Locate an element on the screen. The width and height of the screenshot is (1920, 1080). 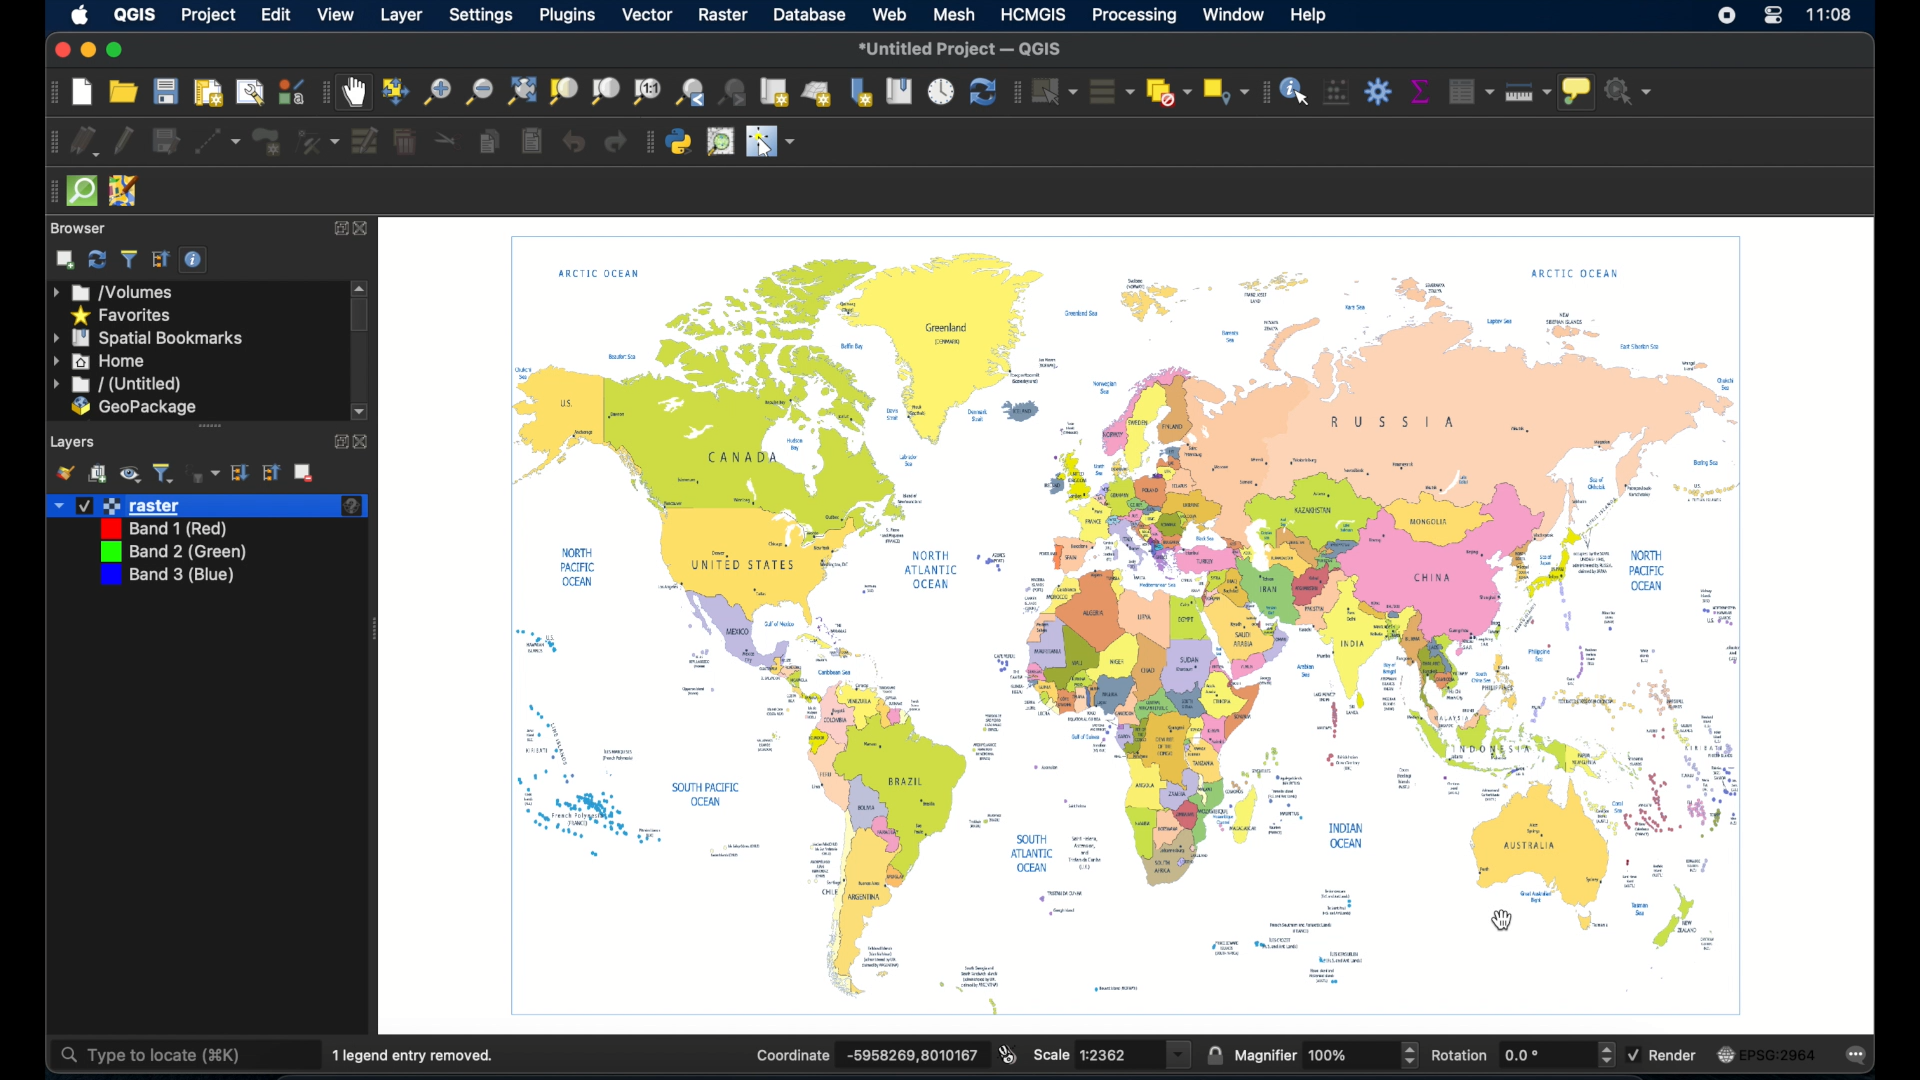
raster is located at coordinates (723, 16).